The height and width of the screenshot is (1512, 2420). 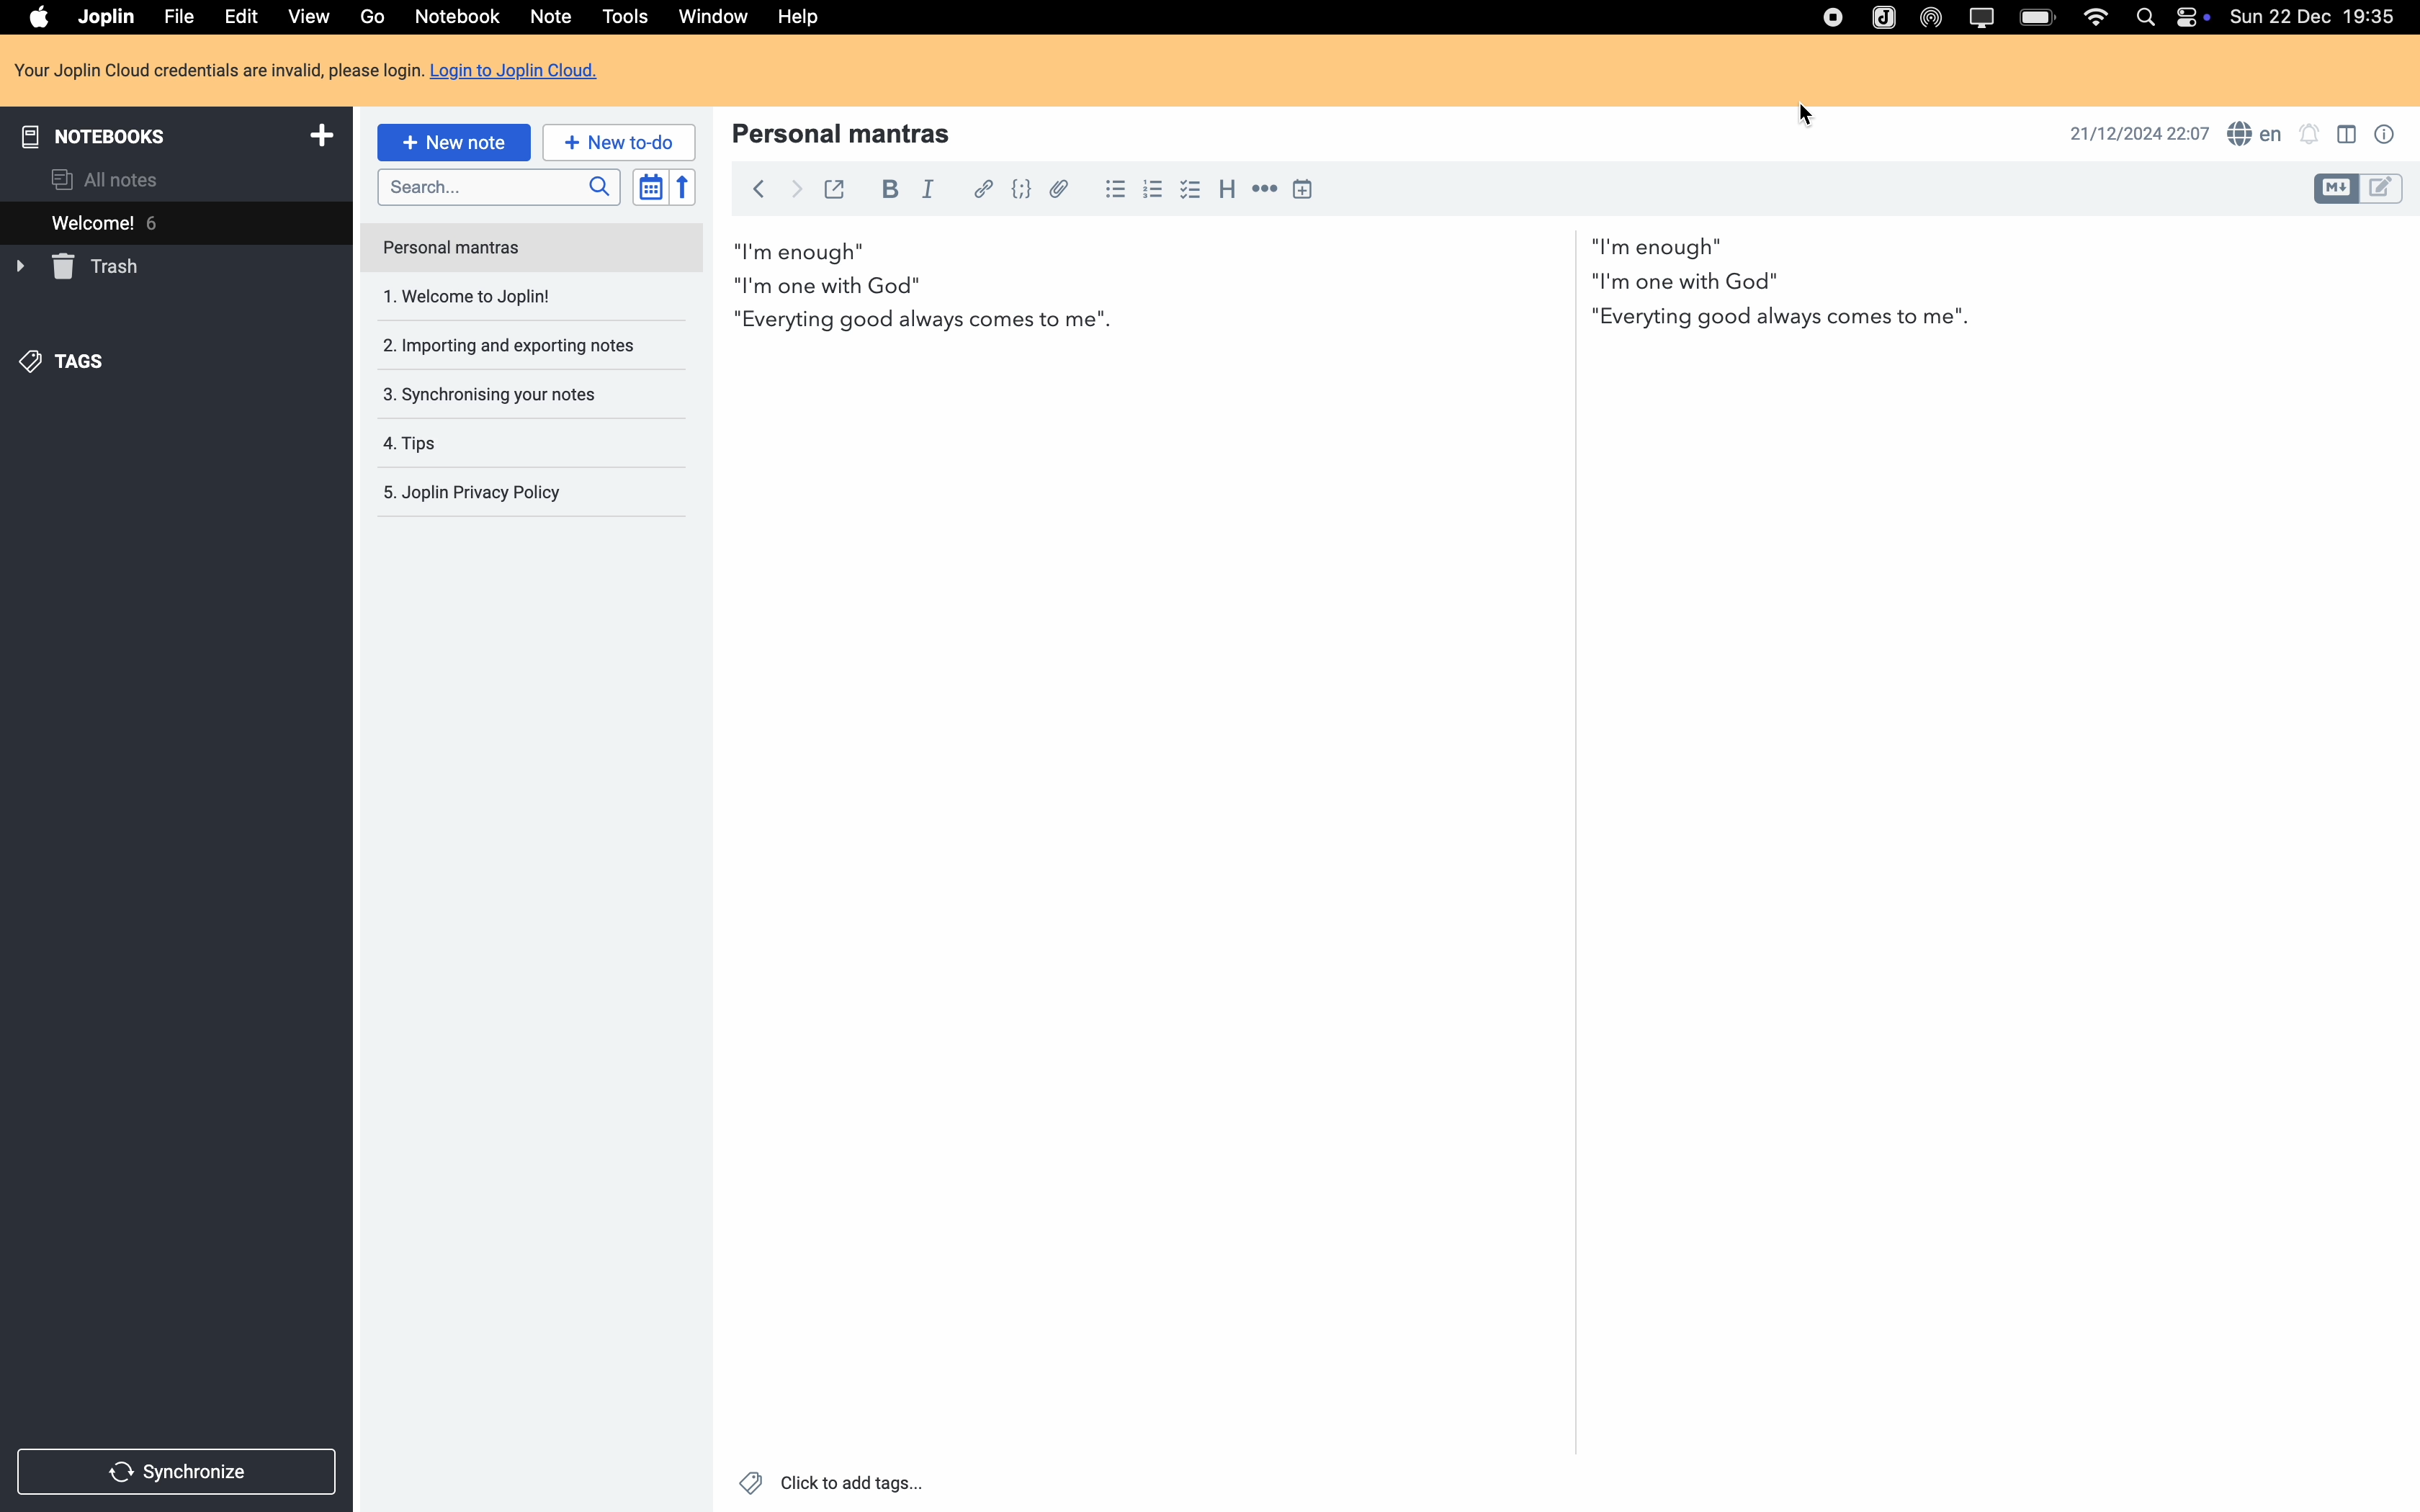 I want to click on title, so click(x=853, y=131).